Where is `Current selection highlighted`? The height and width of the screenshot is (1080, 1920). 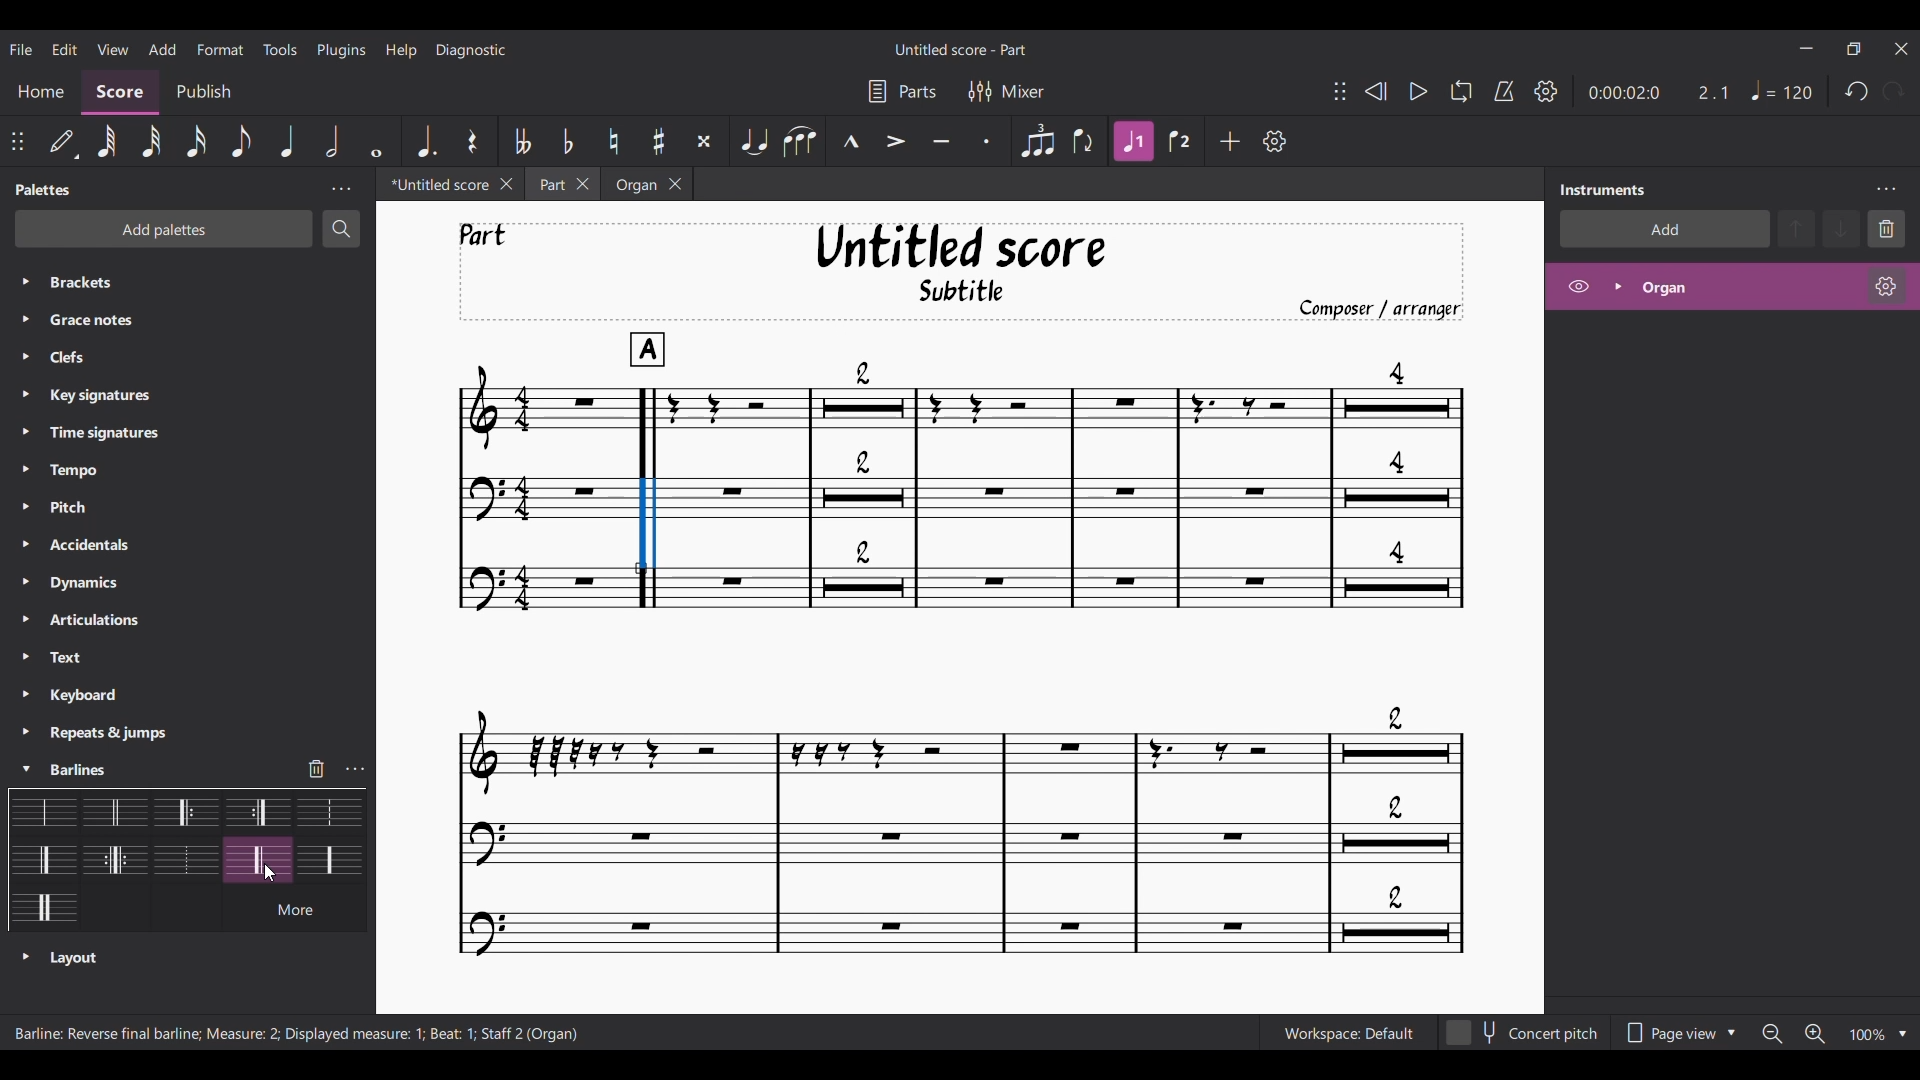 Current selection highlighted is located at coordinates (257, 861).